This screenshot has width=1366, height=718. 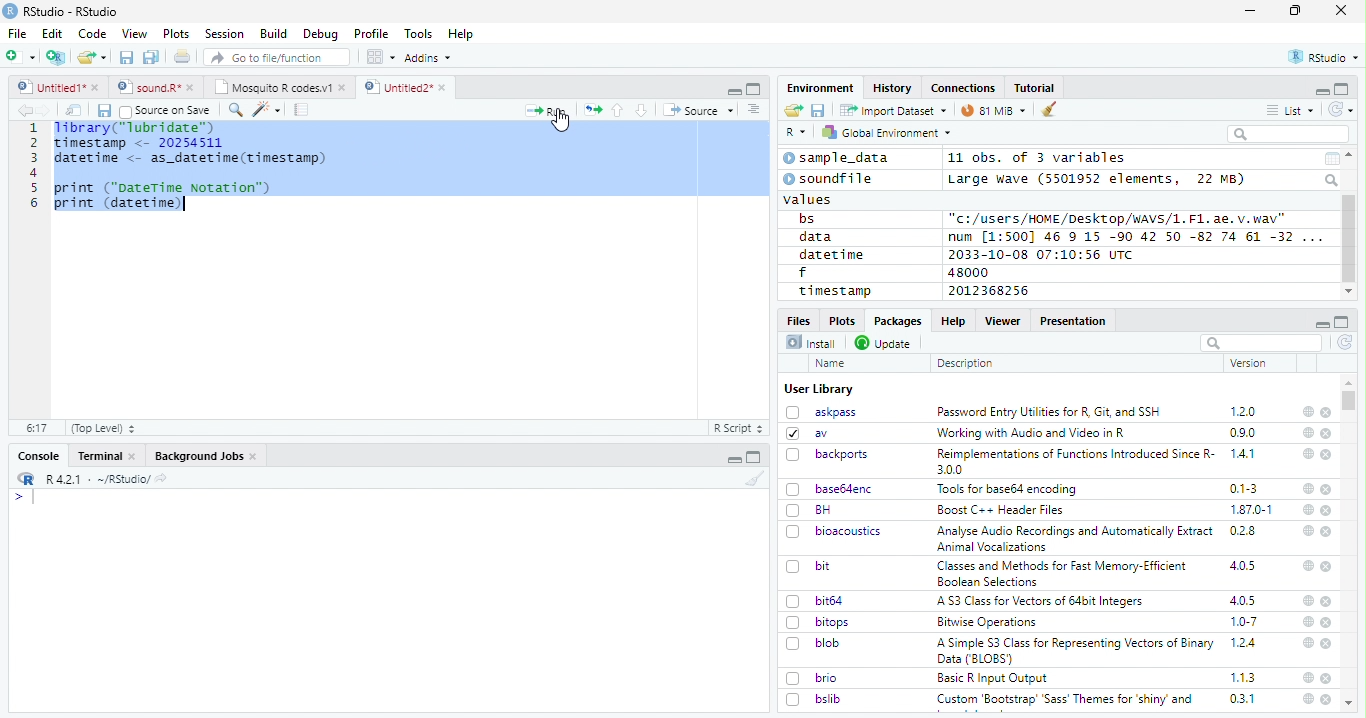 I want to click on 0.3.1, so click(x=1242, y=698).